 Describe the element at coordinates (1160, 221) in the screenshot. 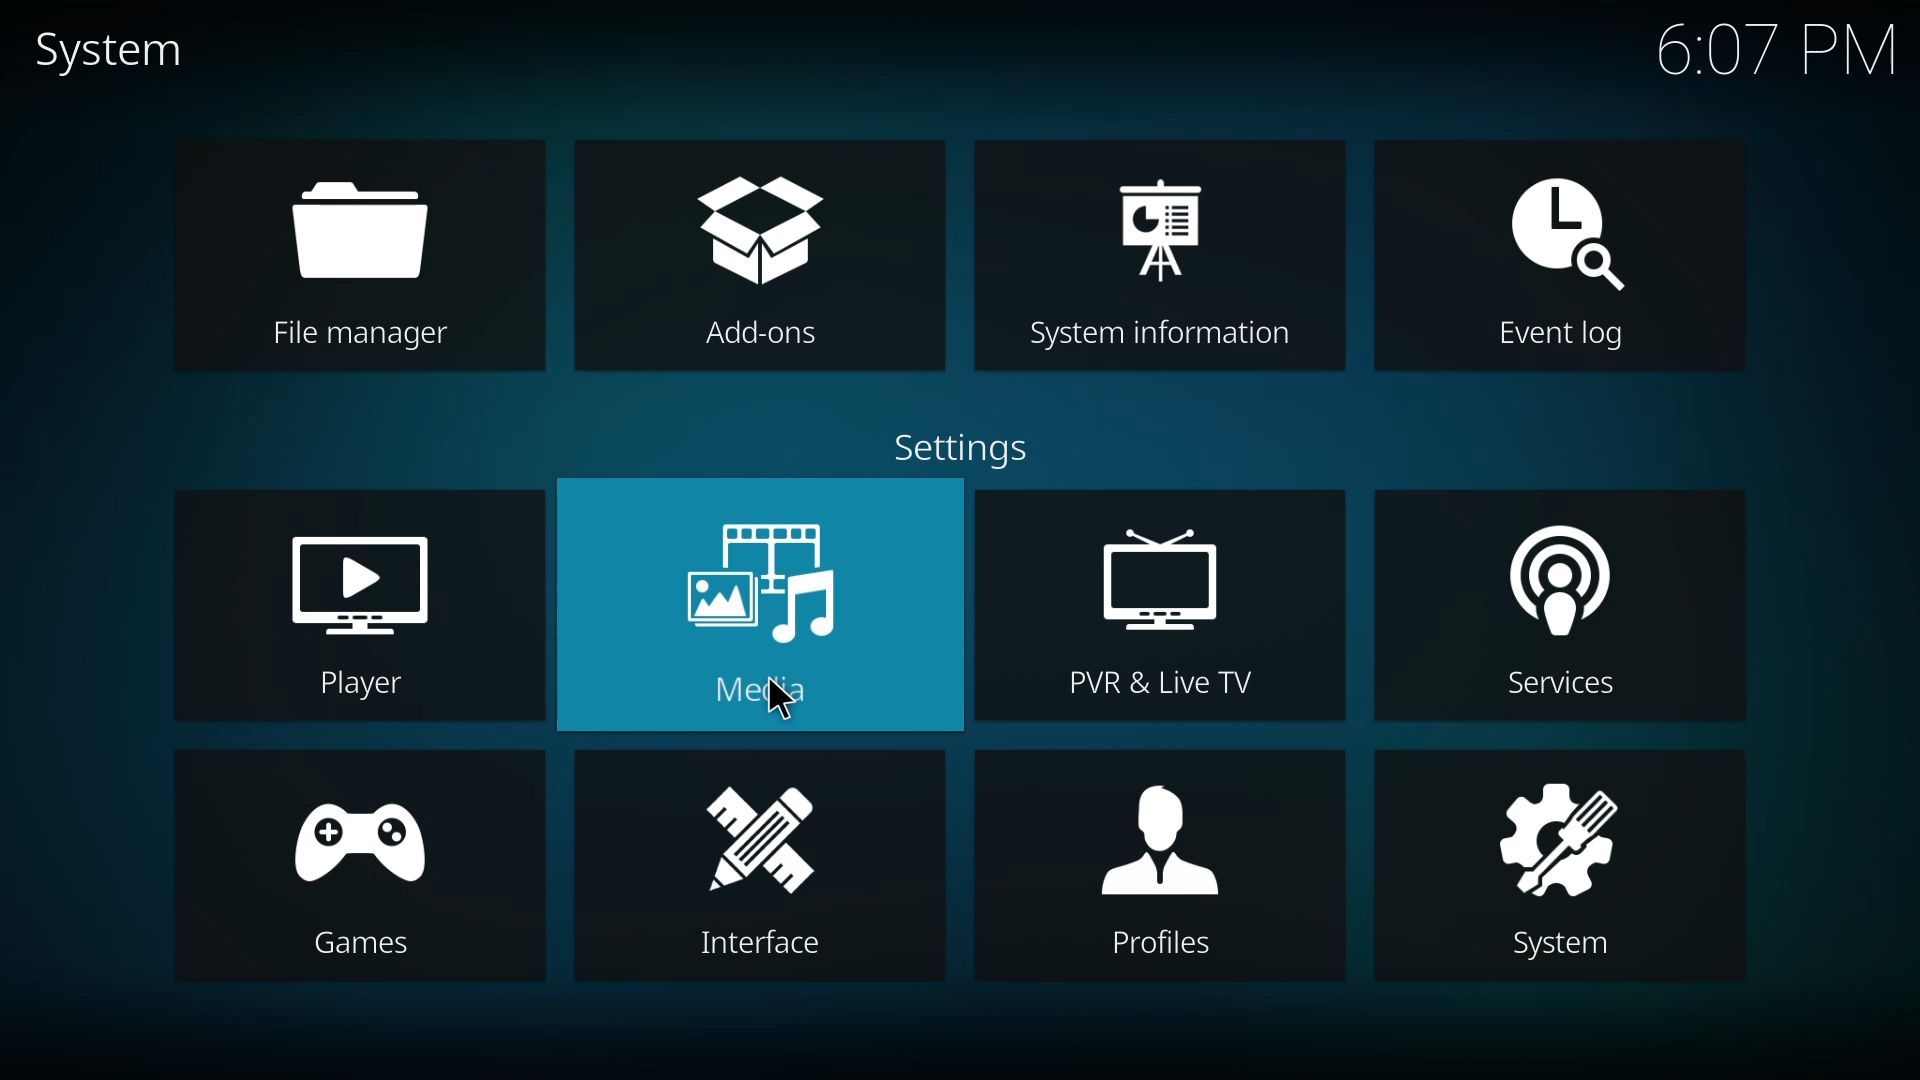

I see `system information` at that location.